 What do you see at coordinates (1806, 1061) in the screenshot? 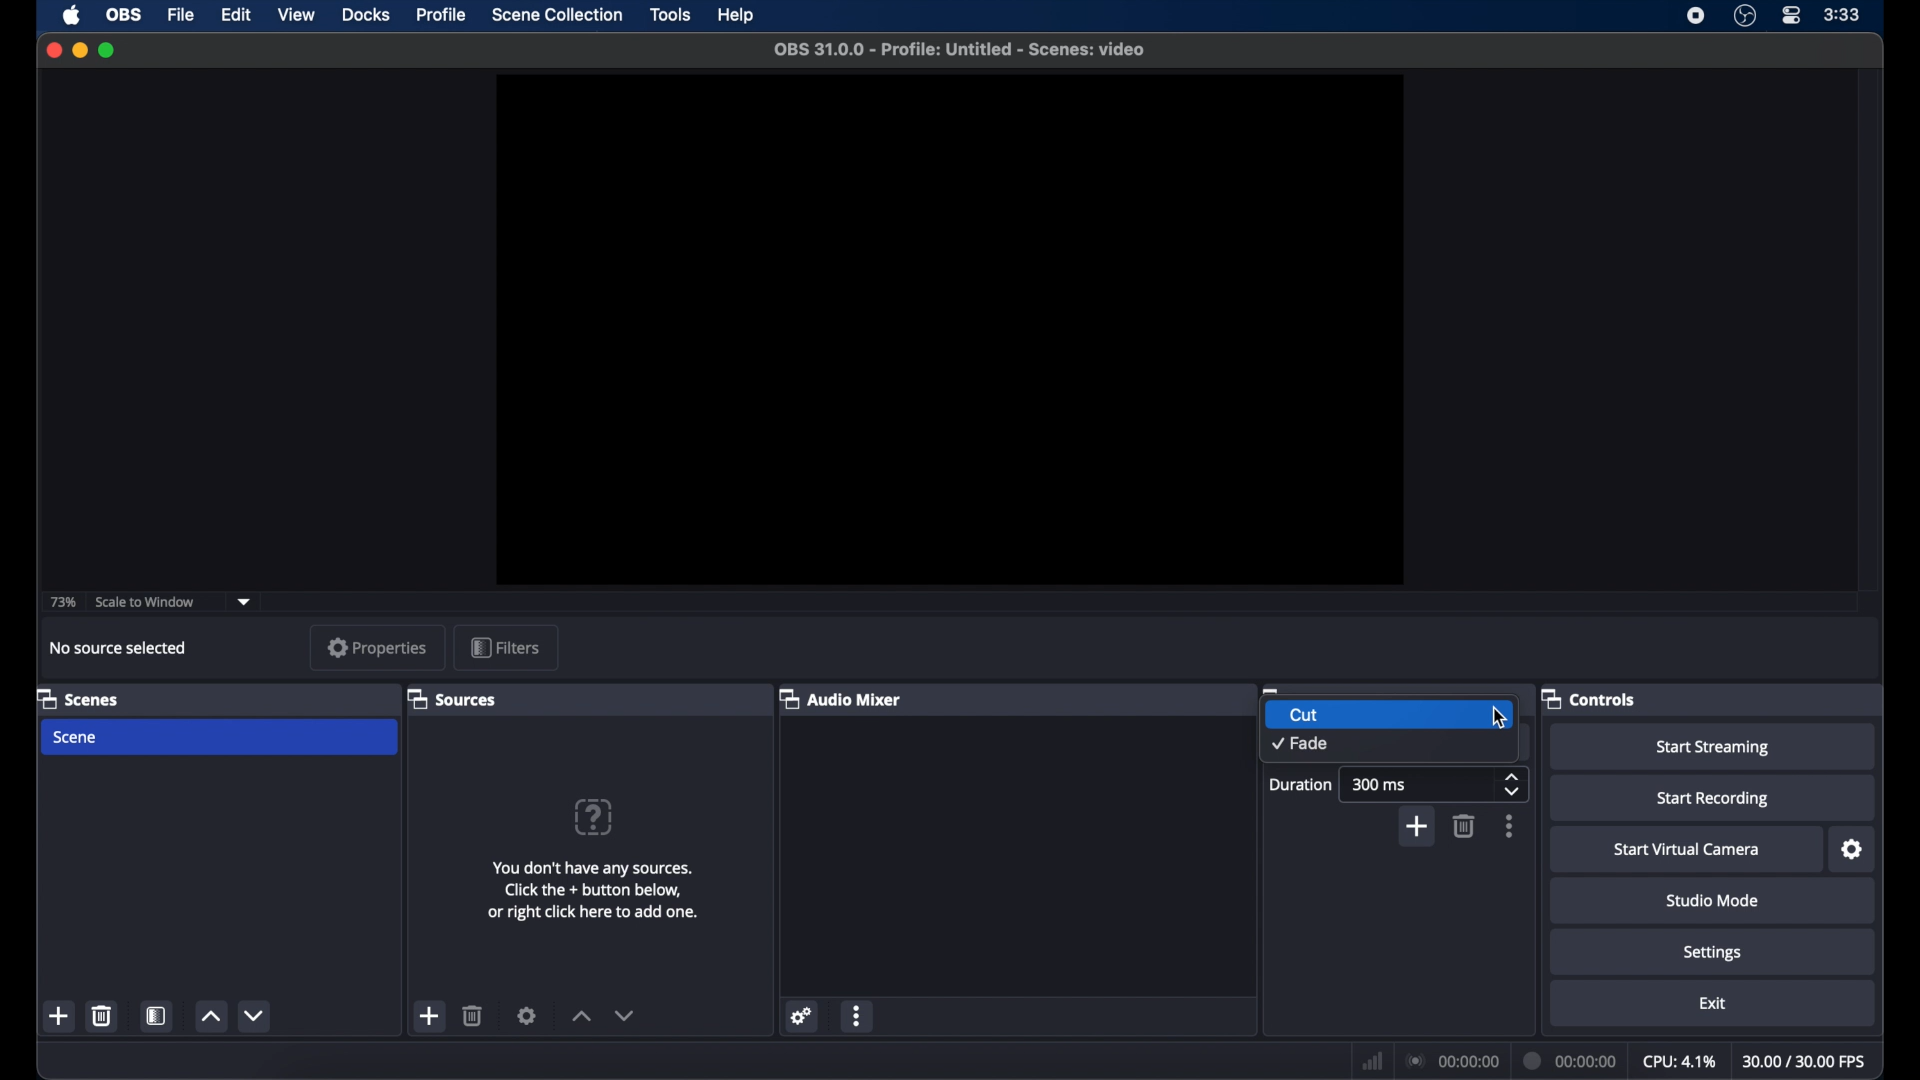
I see `fps` at bounding box center [1806, 1061].